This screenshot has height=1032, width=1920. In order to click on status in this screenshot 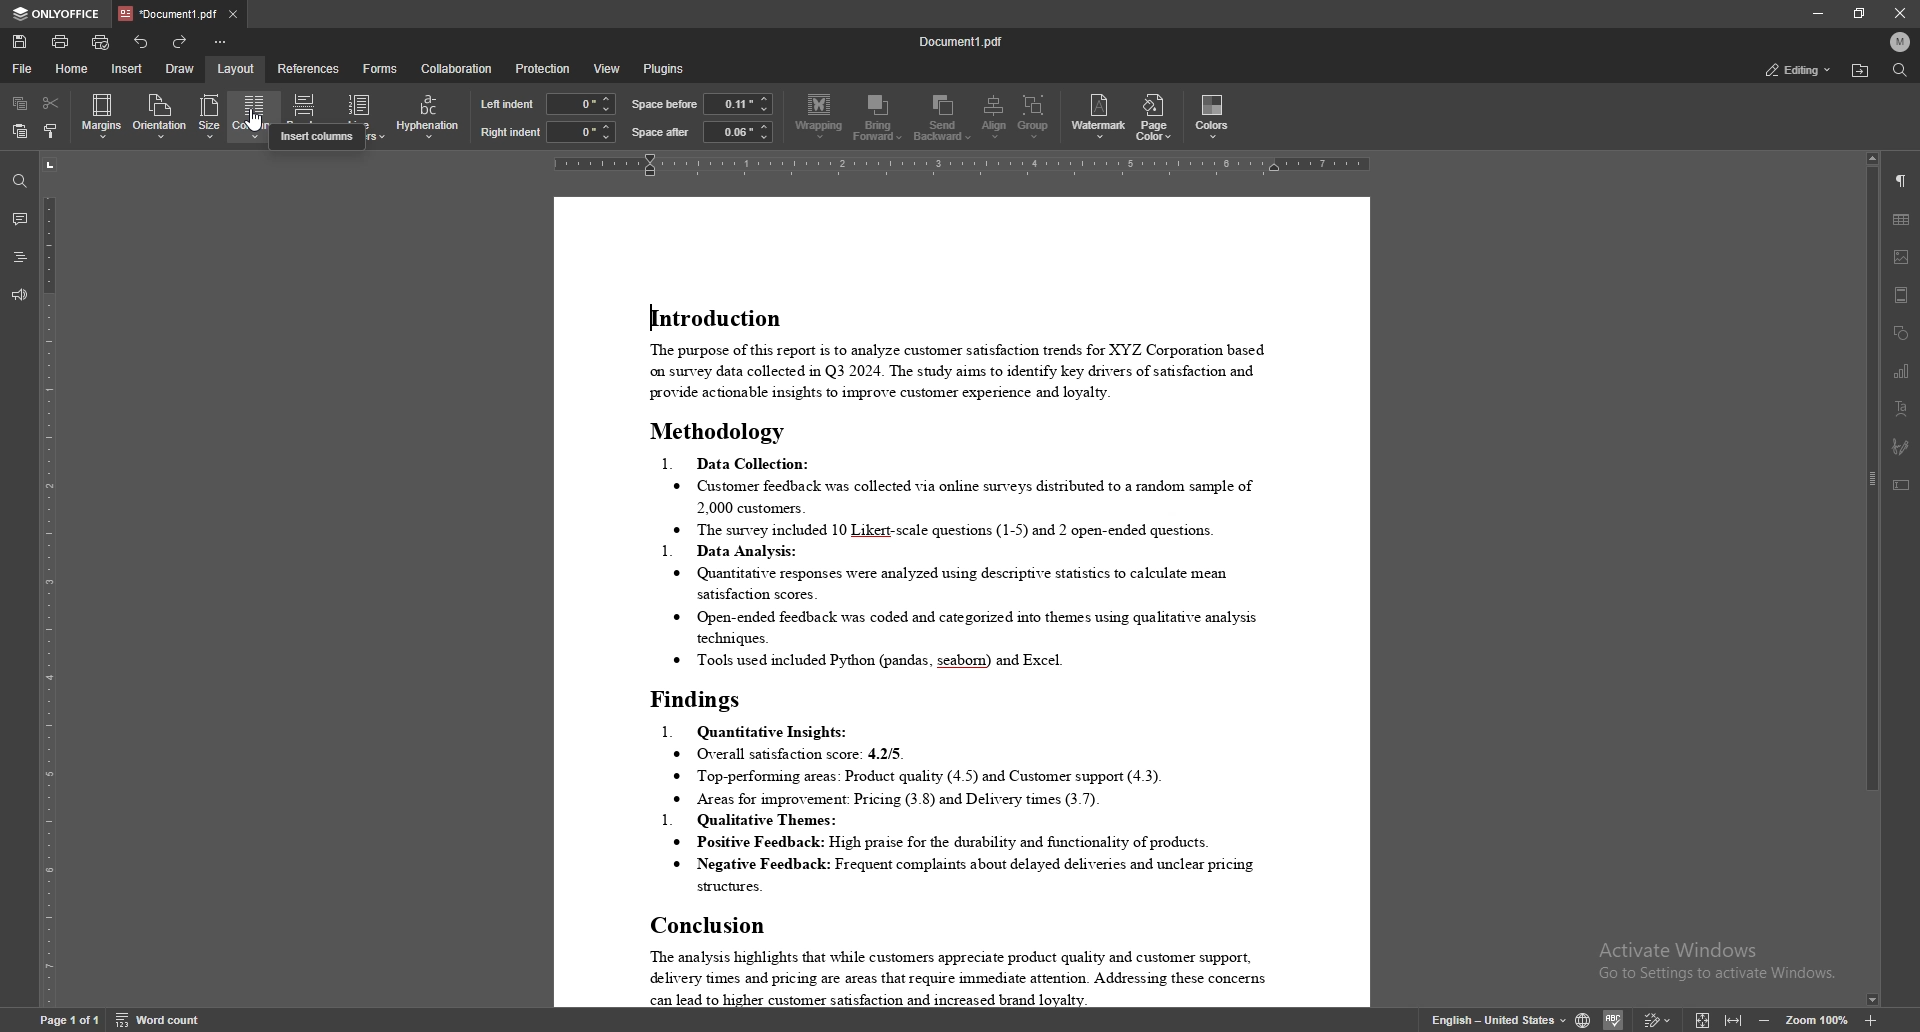, I will do `click(1797, 70)`.